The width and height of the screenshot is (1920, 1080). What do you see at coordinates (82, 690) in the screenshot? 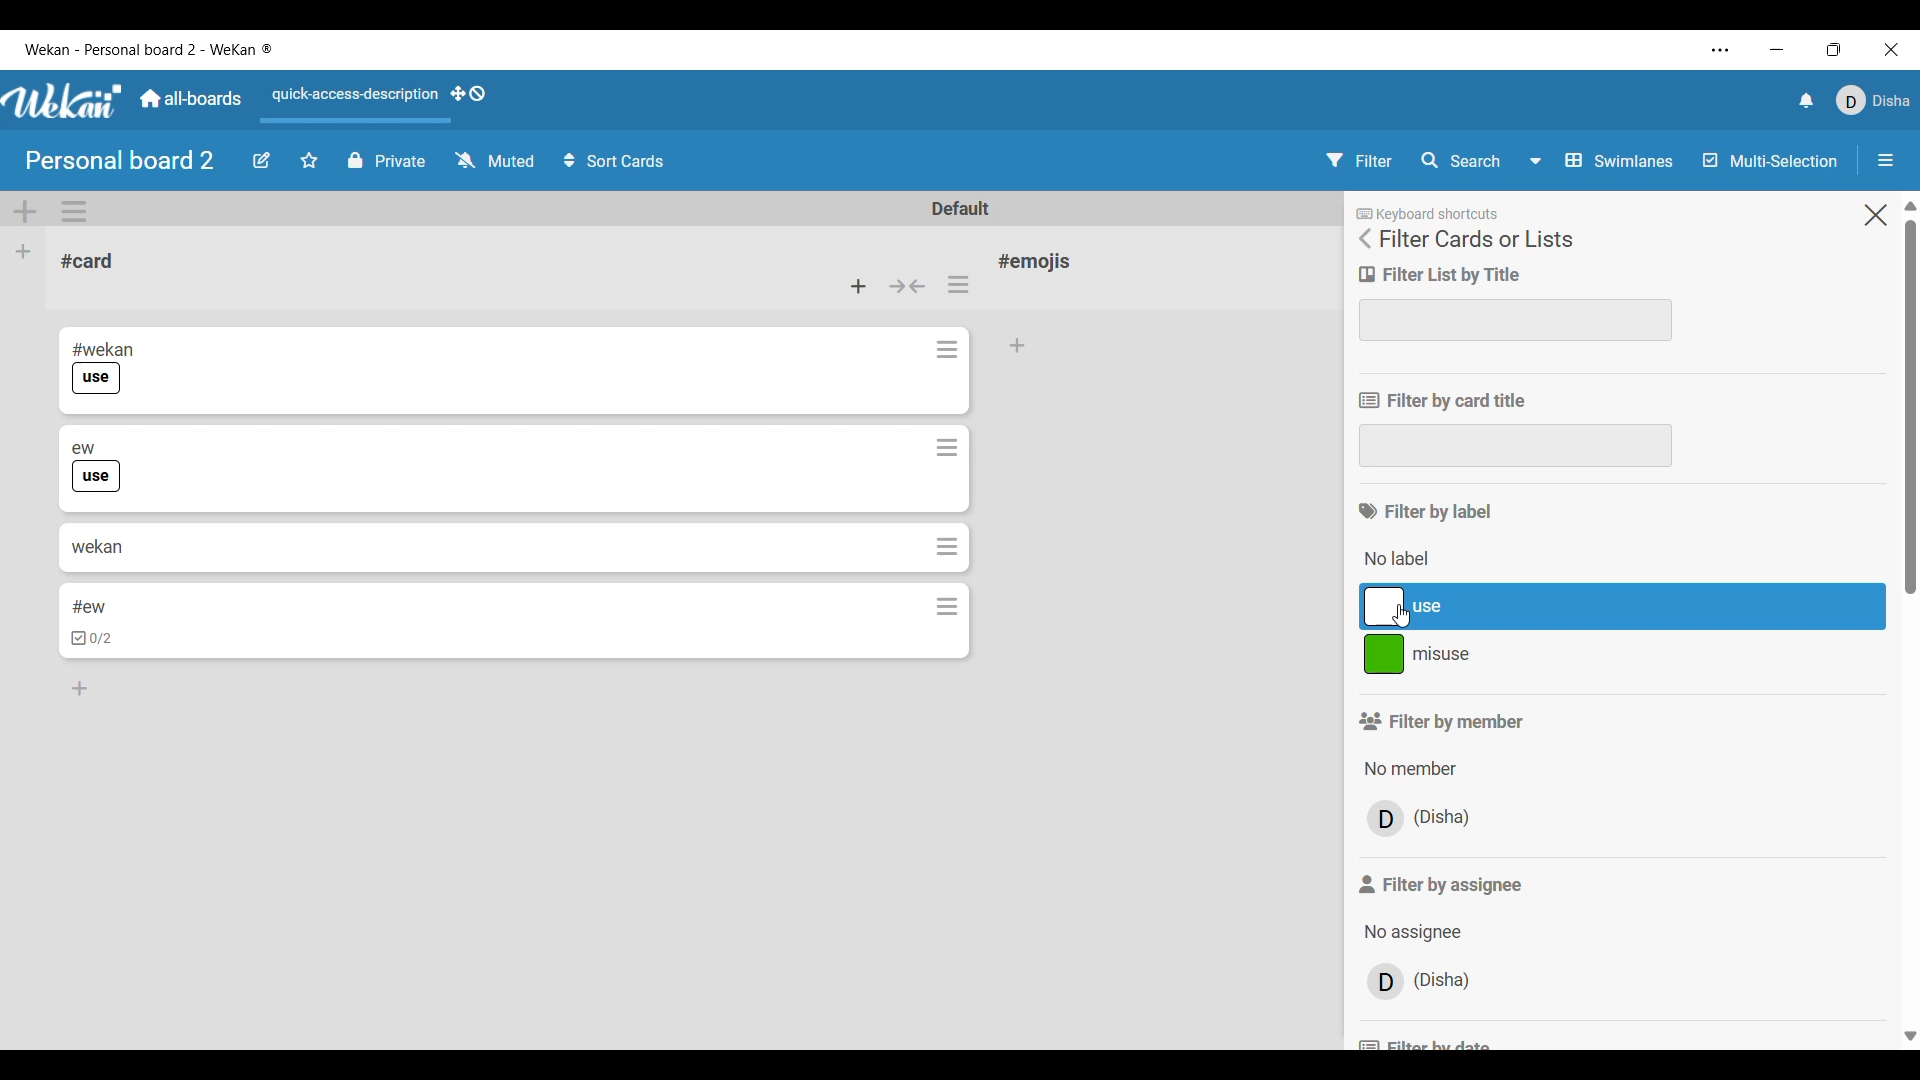
I see `Add card to bottom of list` at bounding box center [82, 690].